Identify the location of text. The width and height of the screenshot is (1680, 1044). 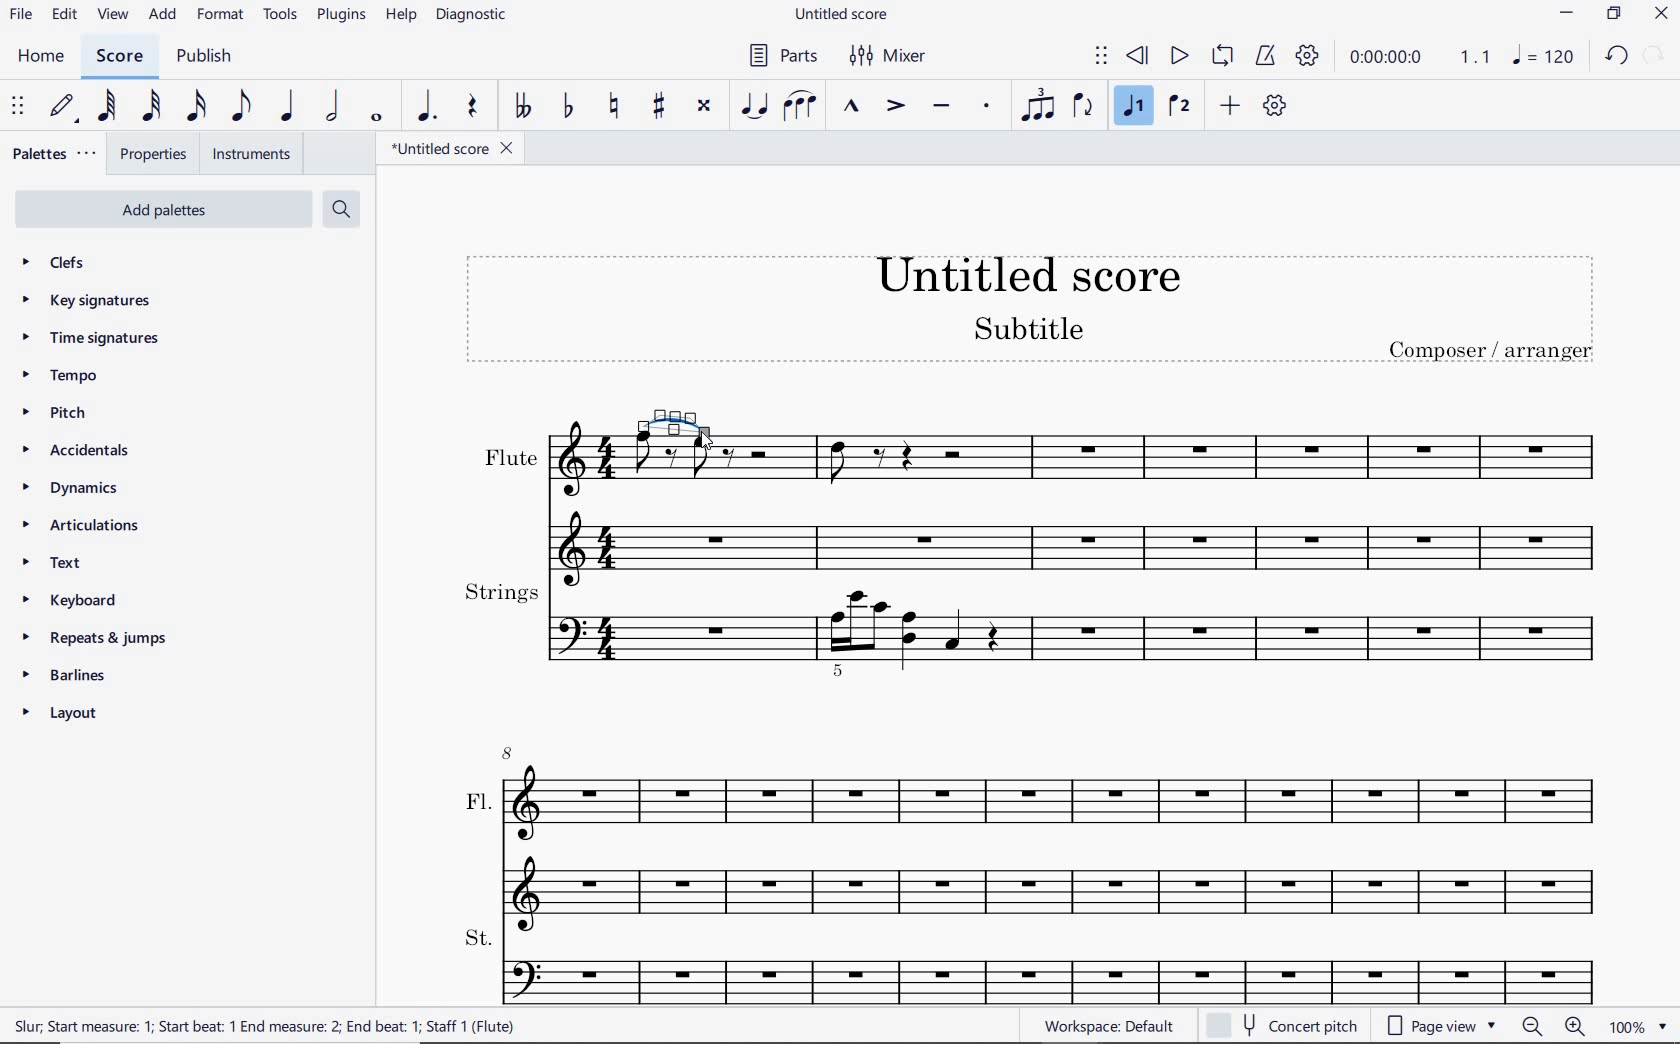
(51, 565).